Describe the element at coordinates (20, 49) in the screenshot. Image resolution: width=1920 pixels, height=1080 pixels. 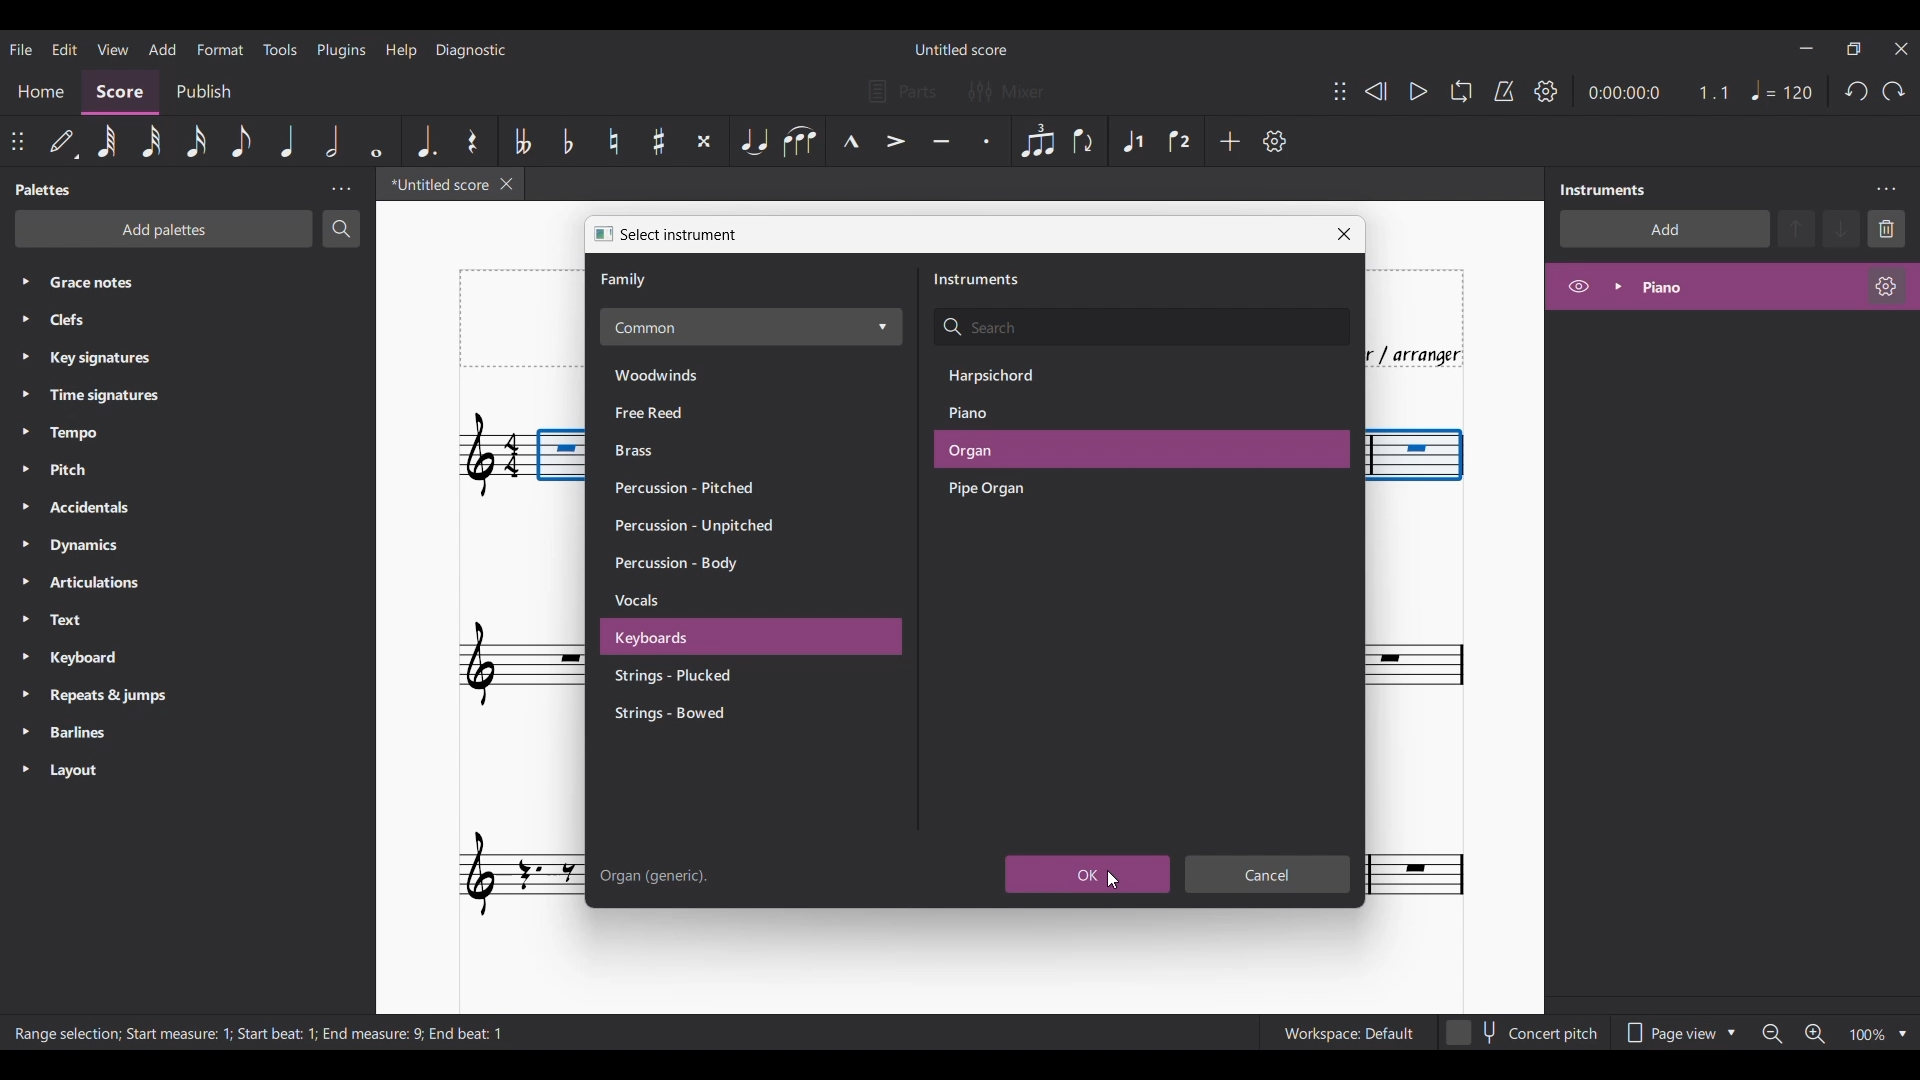
I see `File menu` at that location.